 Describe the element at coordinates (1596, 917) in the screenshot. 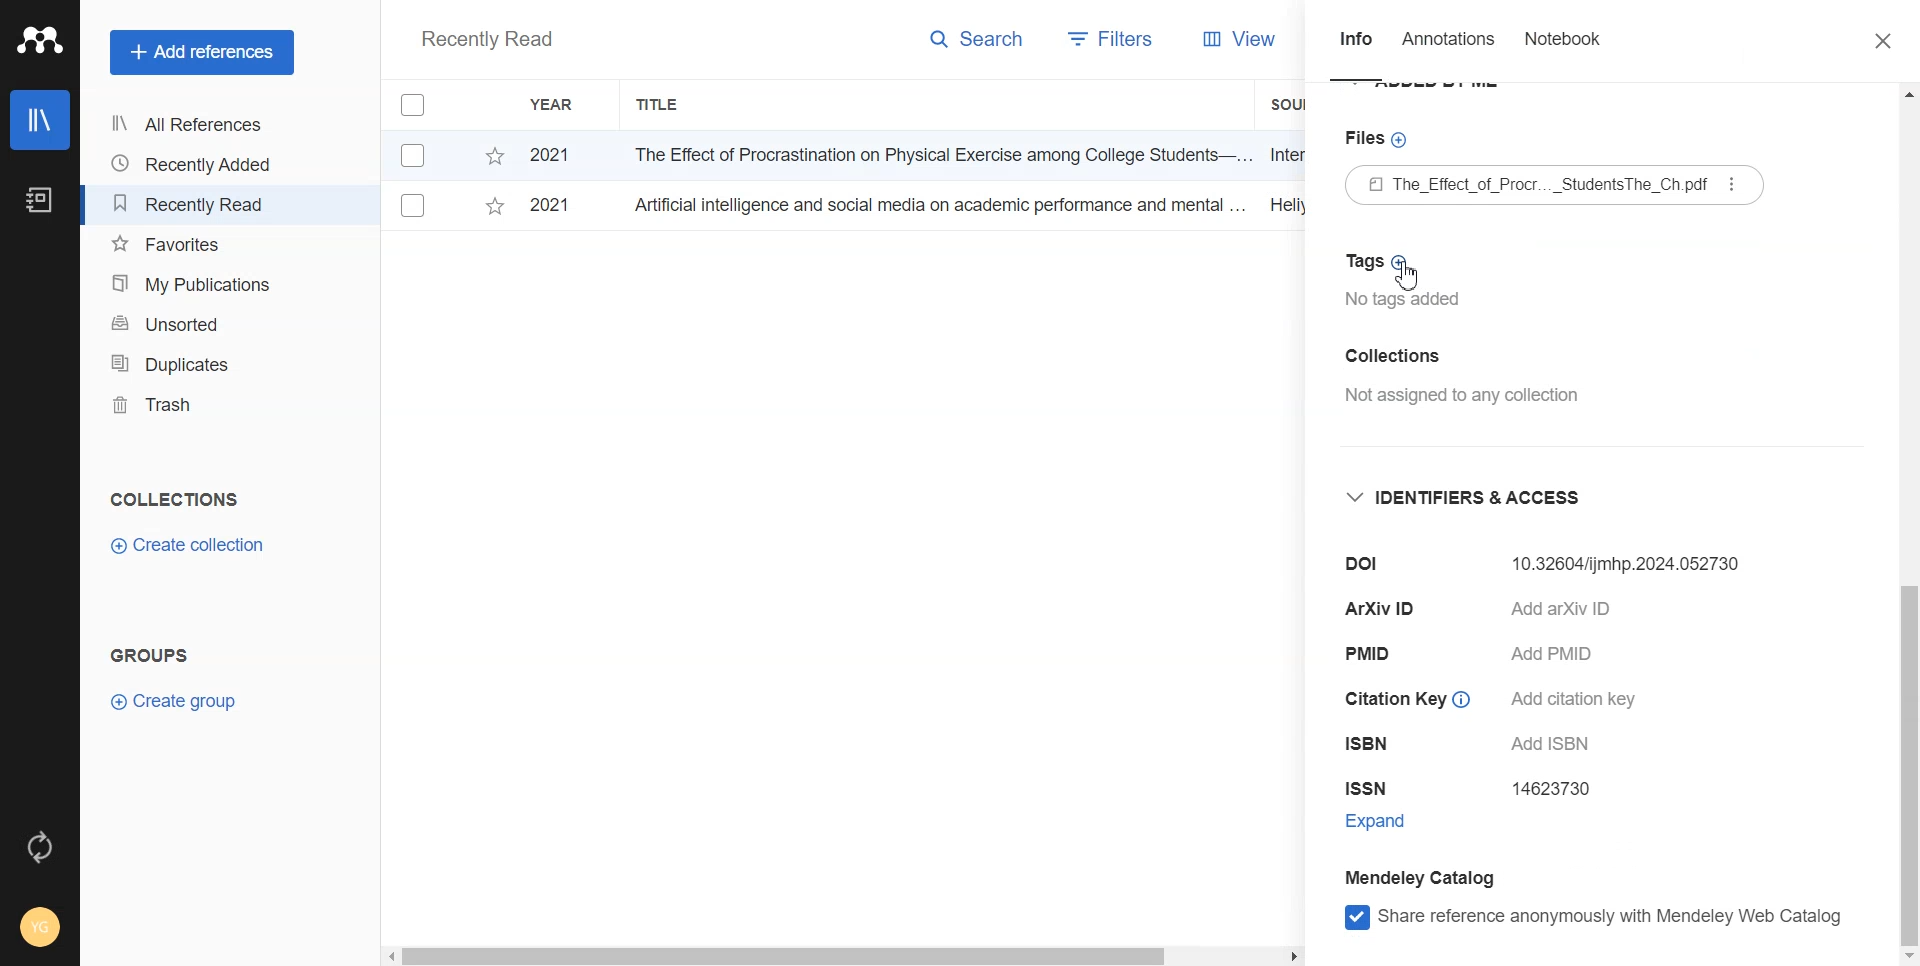

I see `Share reference anonymously with Mendeley web catalog` at that location.